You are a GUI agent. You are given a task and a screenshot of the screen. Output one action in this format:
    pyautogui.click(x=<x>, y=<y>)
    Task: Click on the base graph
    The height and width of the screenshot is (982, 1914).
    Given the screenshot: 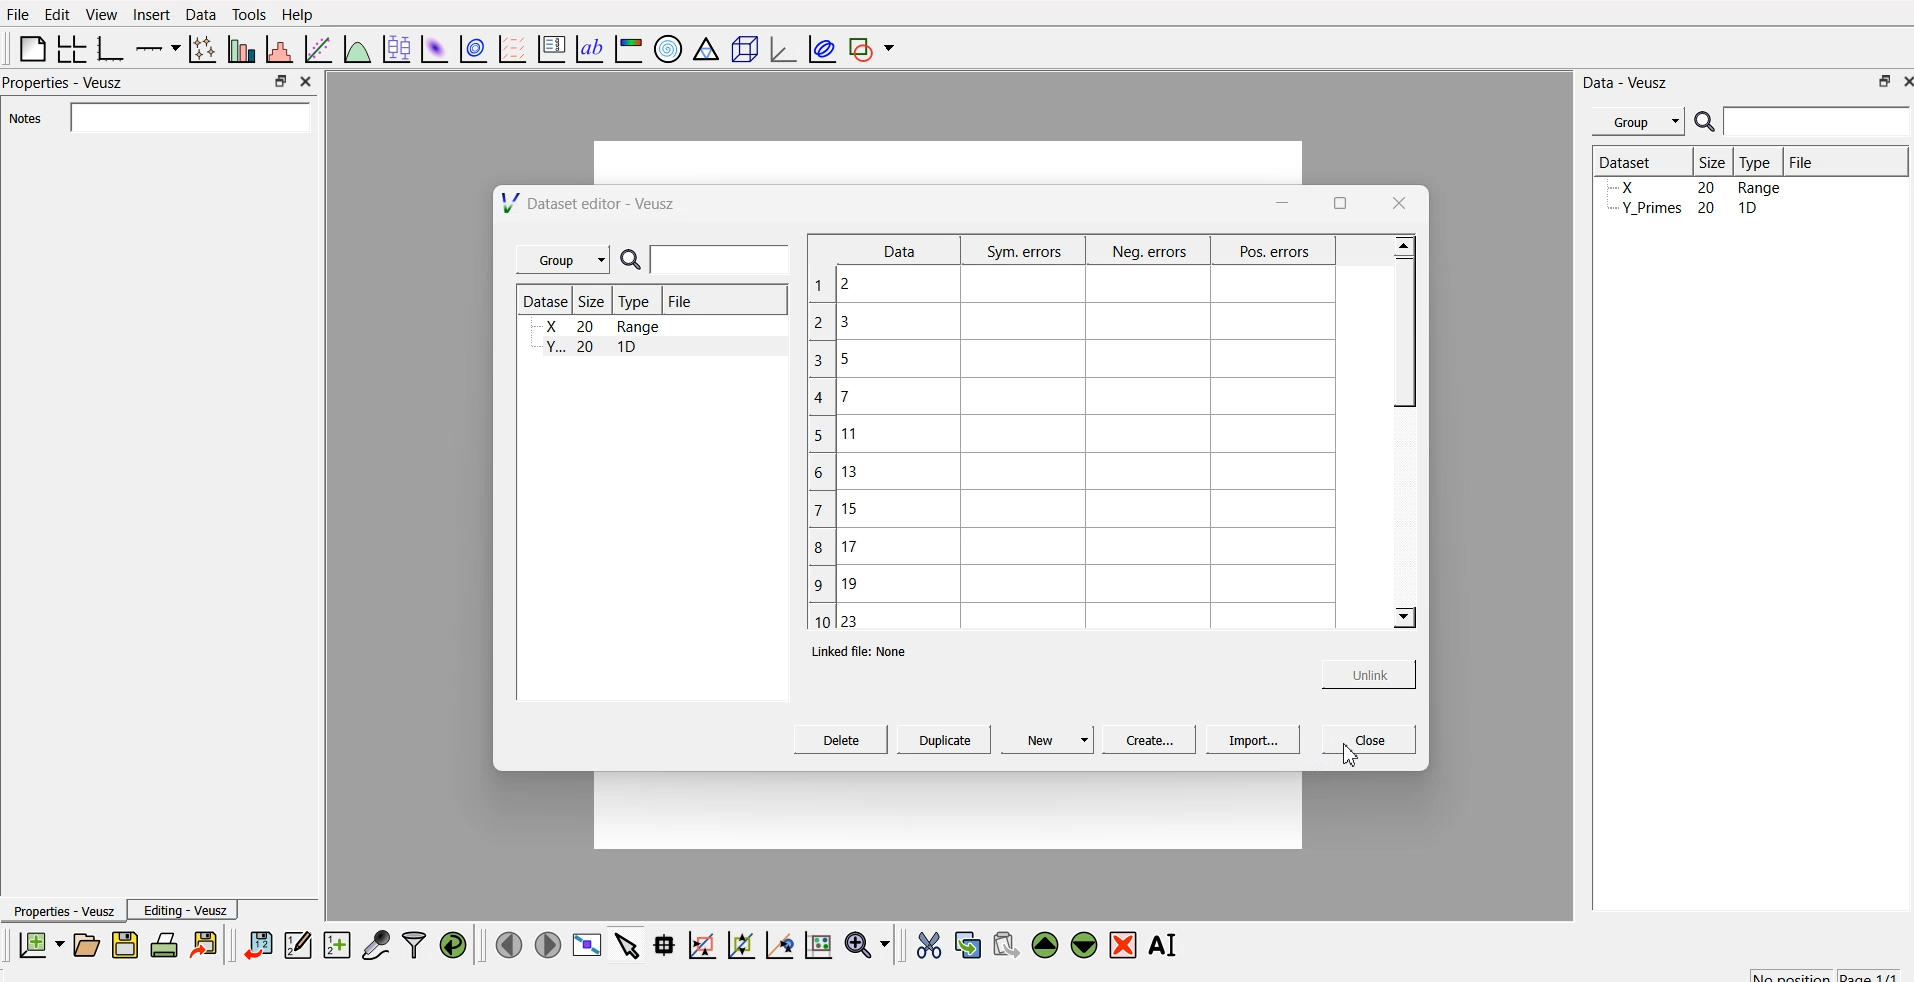 What is the action you would take?
    pyautogui.click(x=107, y=46)
    